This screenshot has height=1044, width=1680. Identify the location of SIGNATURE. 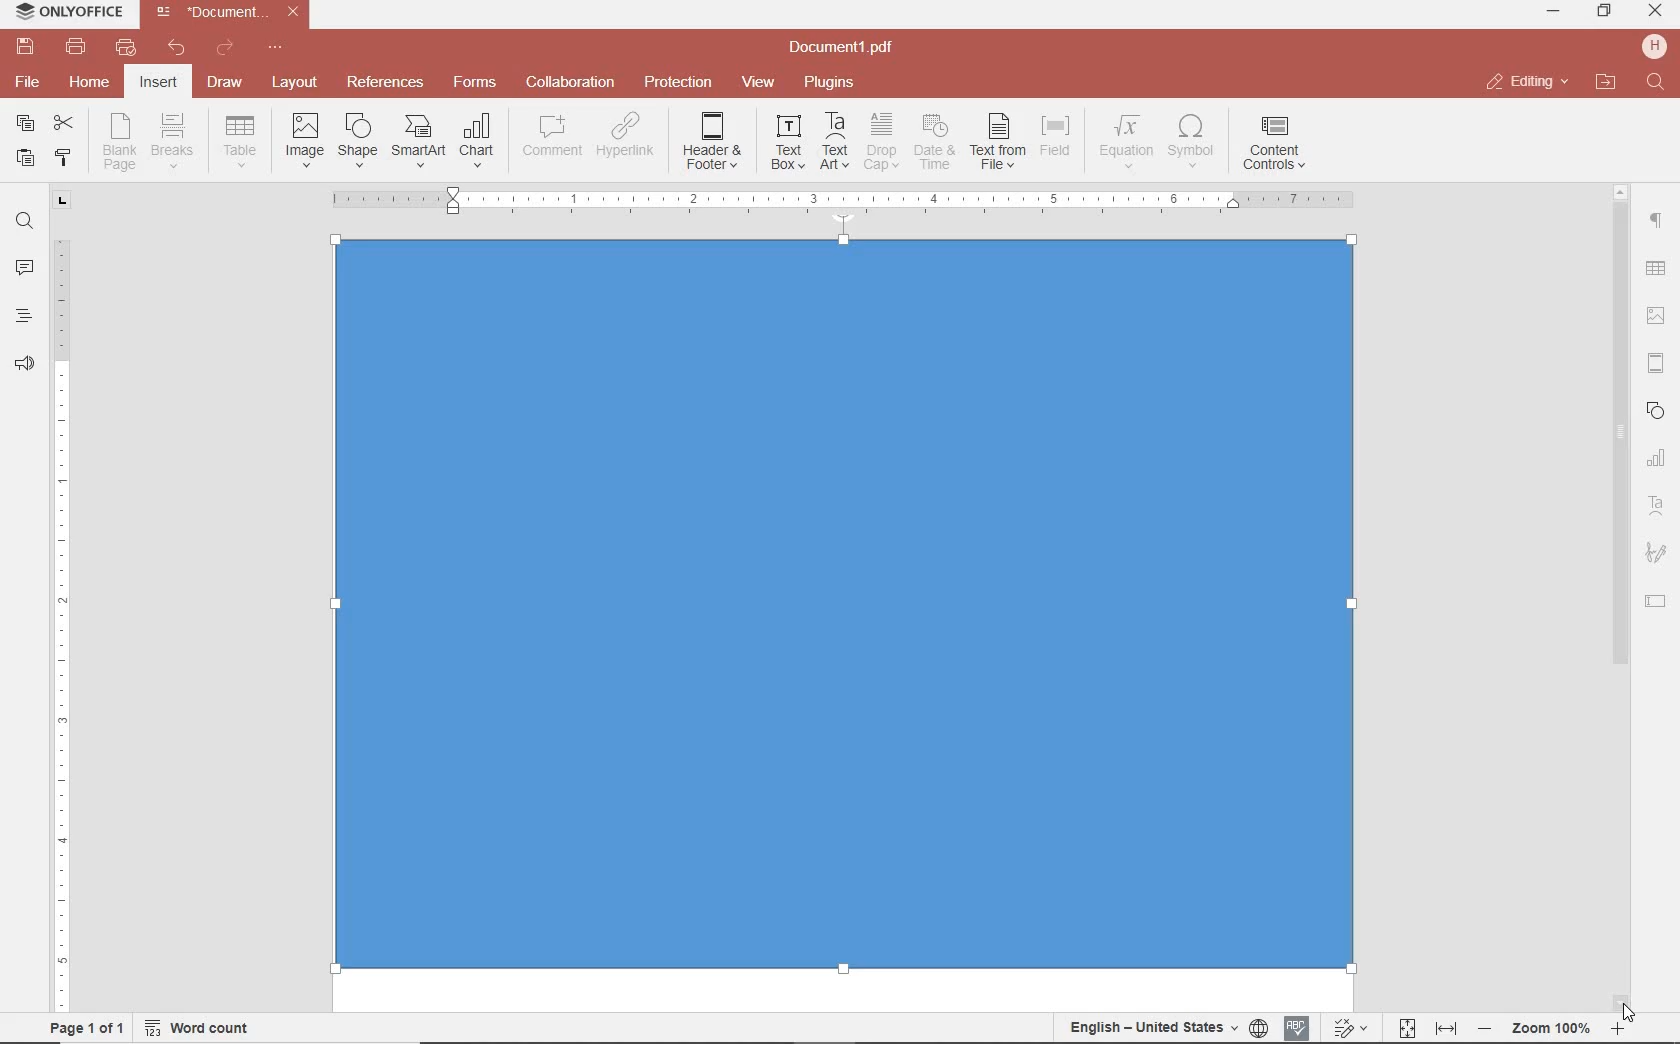
(1656, 554).